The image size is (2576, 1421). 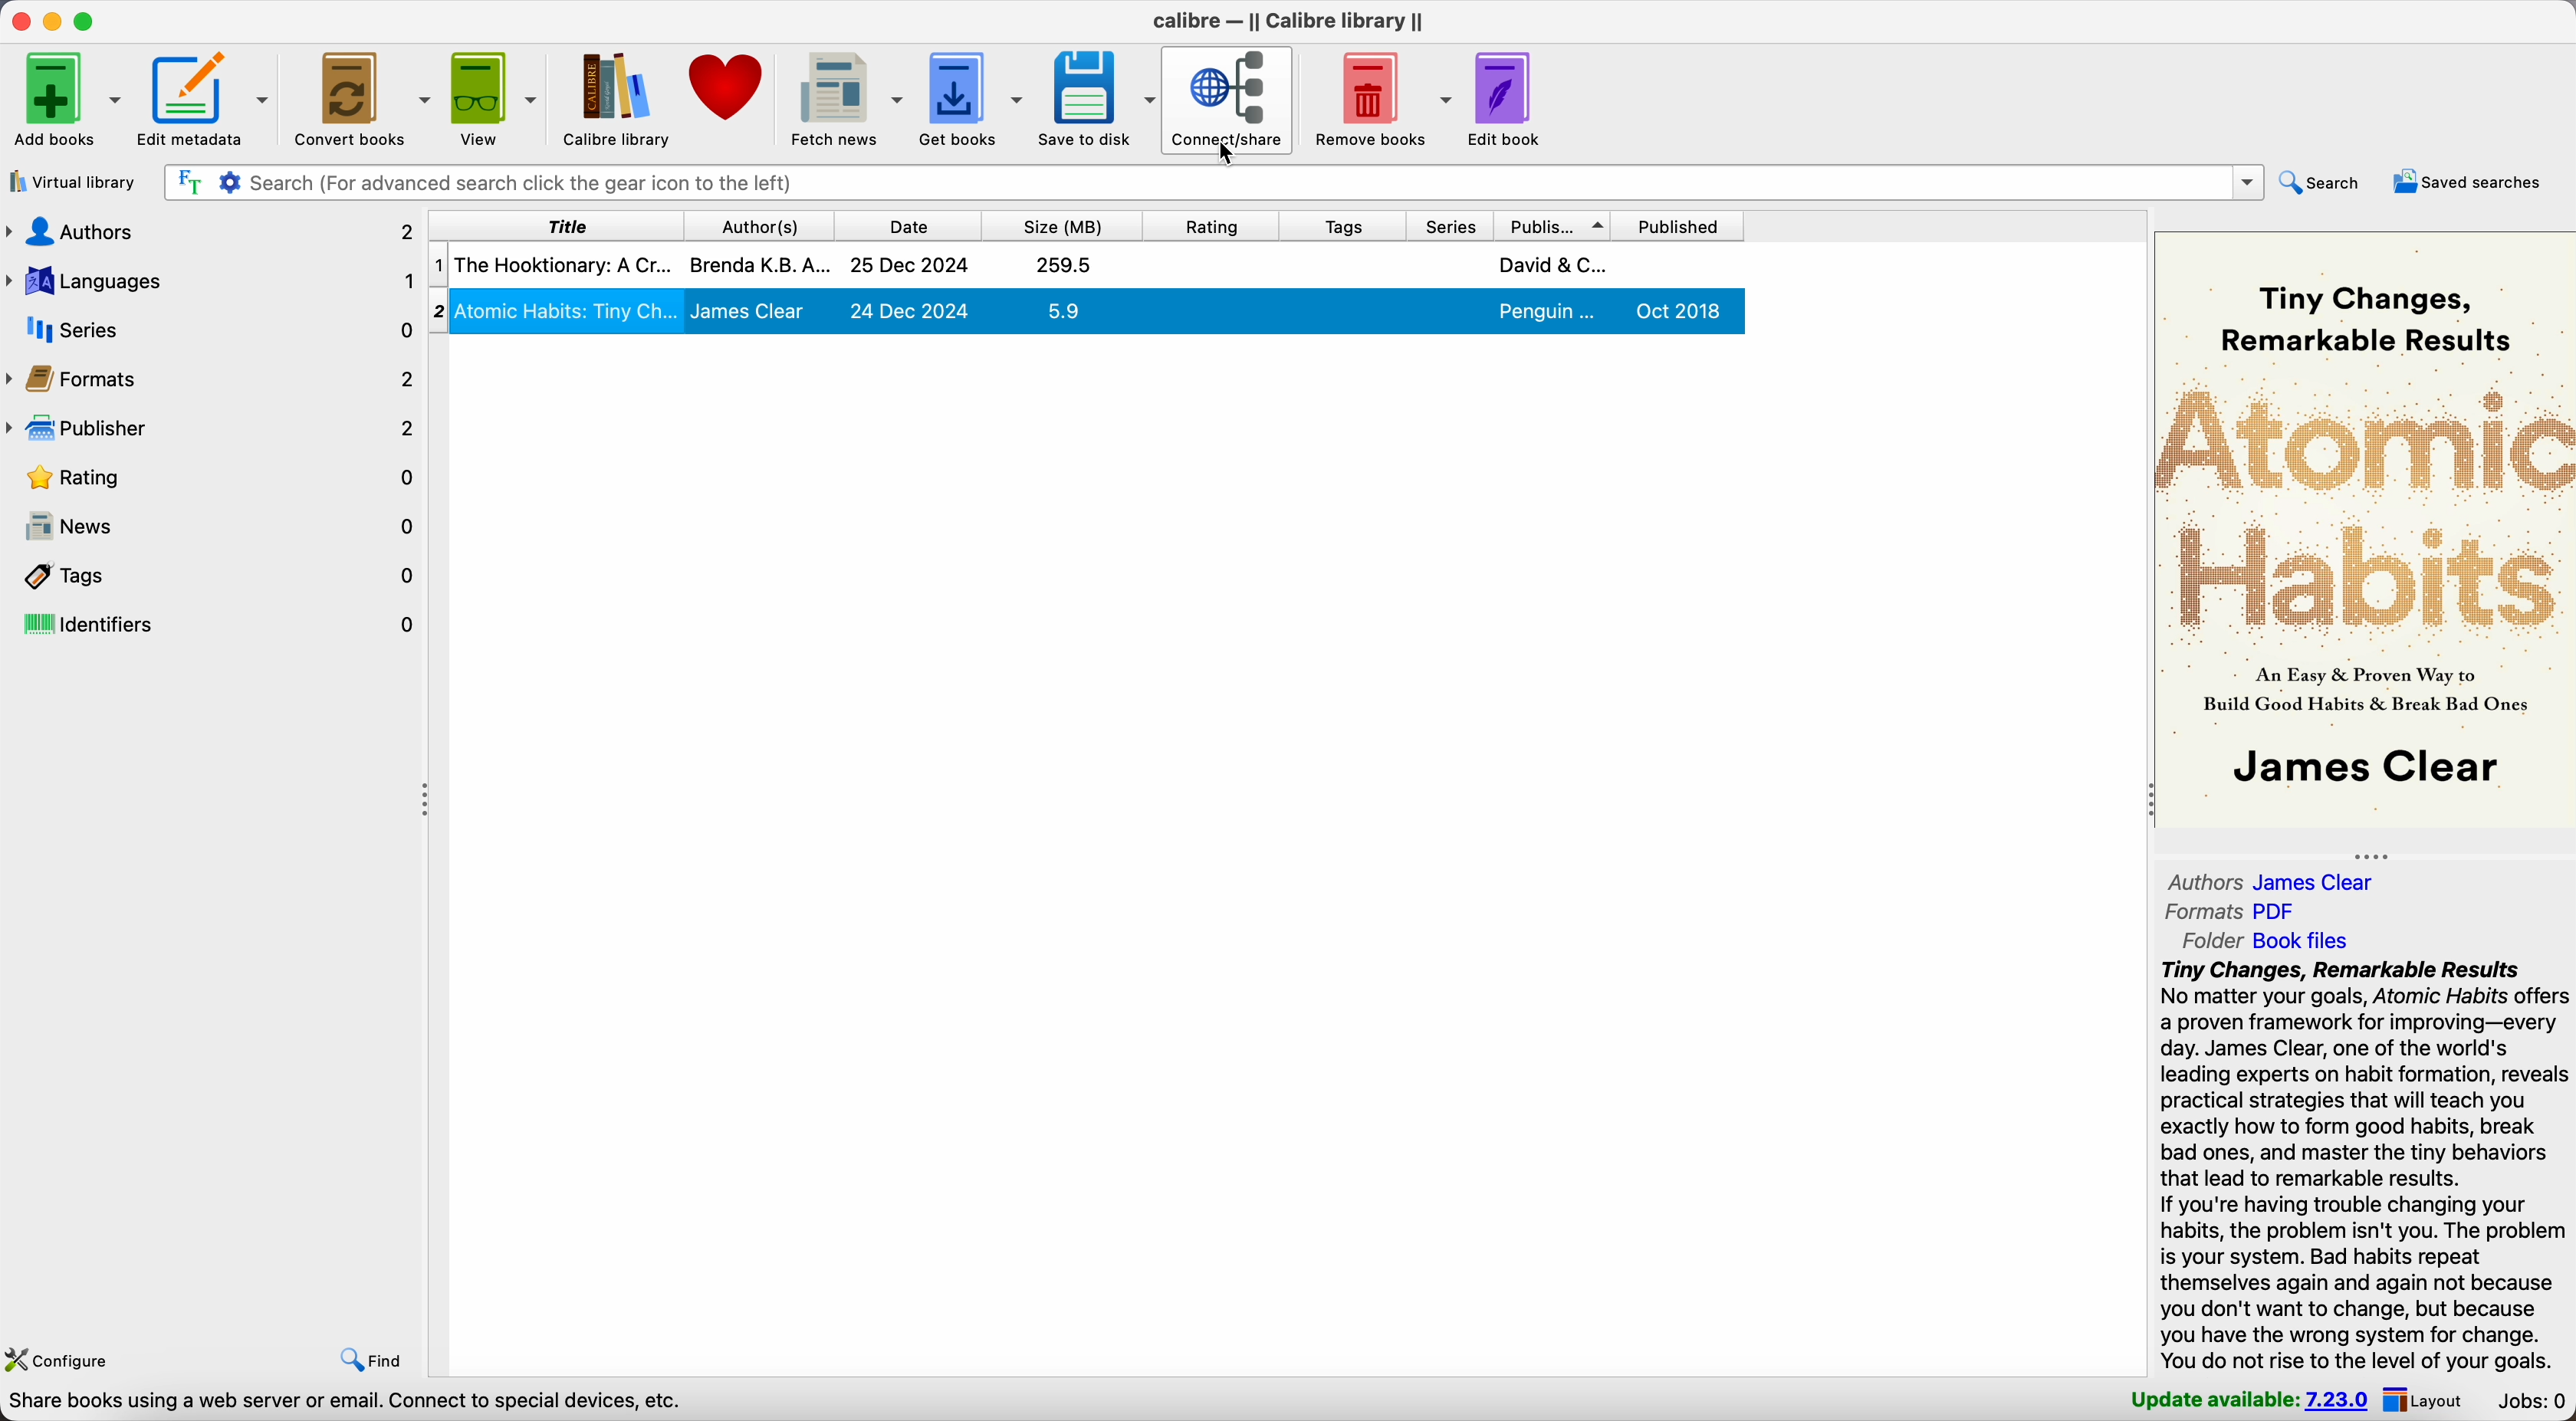 What do you see at coordinates (1448, 224) in the screenshot?
I see `series` at bounding box center [1448, 224].